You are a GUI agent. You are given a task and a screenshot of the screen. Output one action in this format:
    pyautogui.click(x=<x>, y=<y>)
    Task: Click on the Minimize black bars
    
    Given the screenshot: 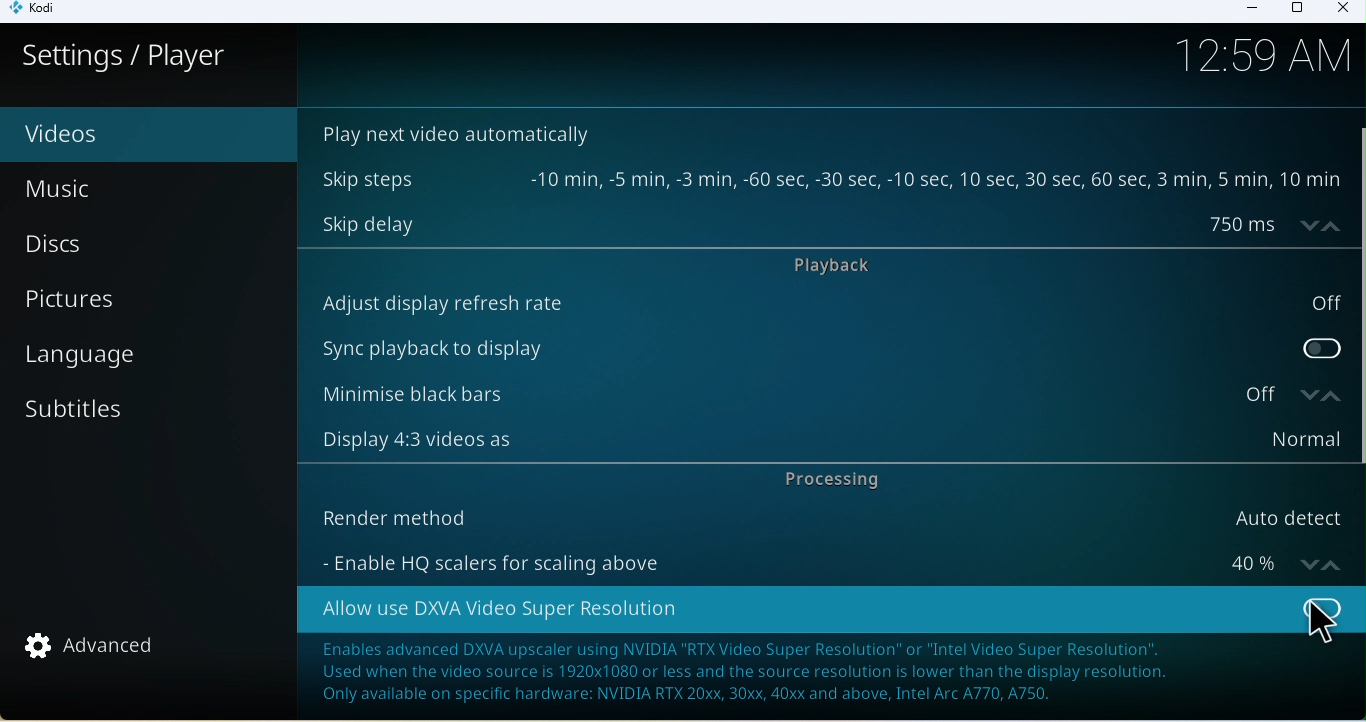 What is the action you would take?
    pyautogui.click(x=793, y=396)
    